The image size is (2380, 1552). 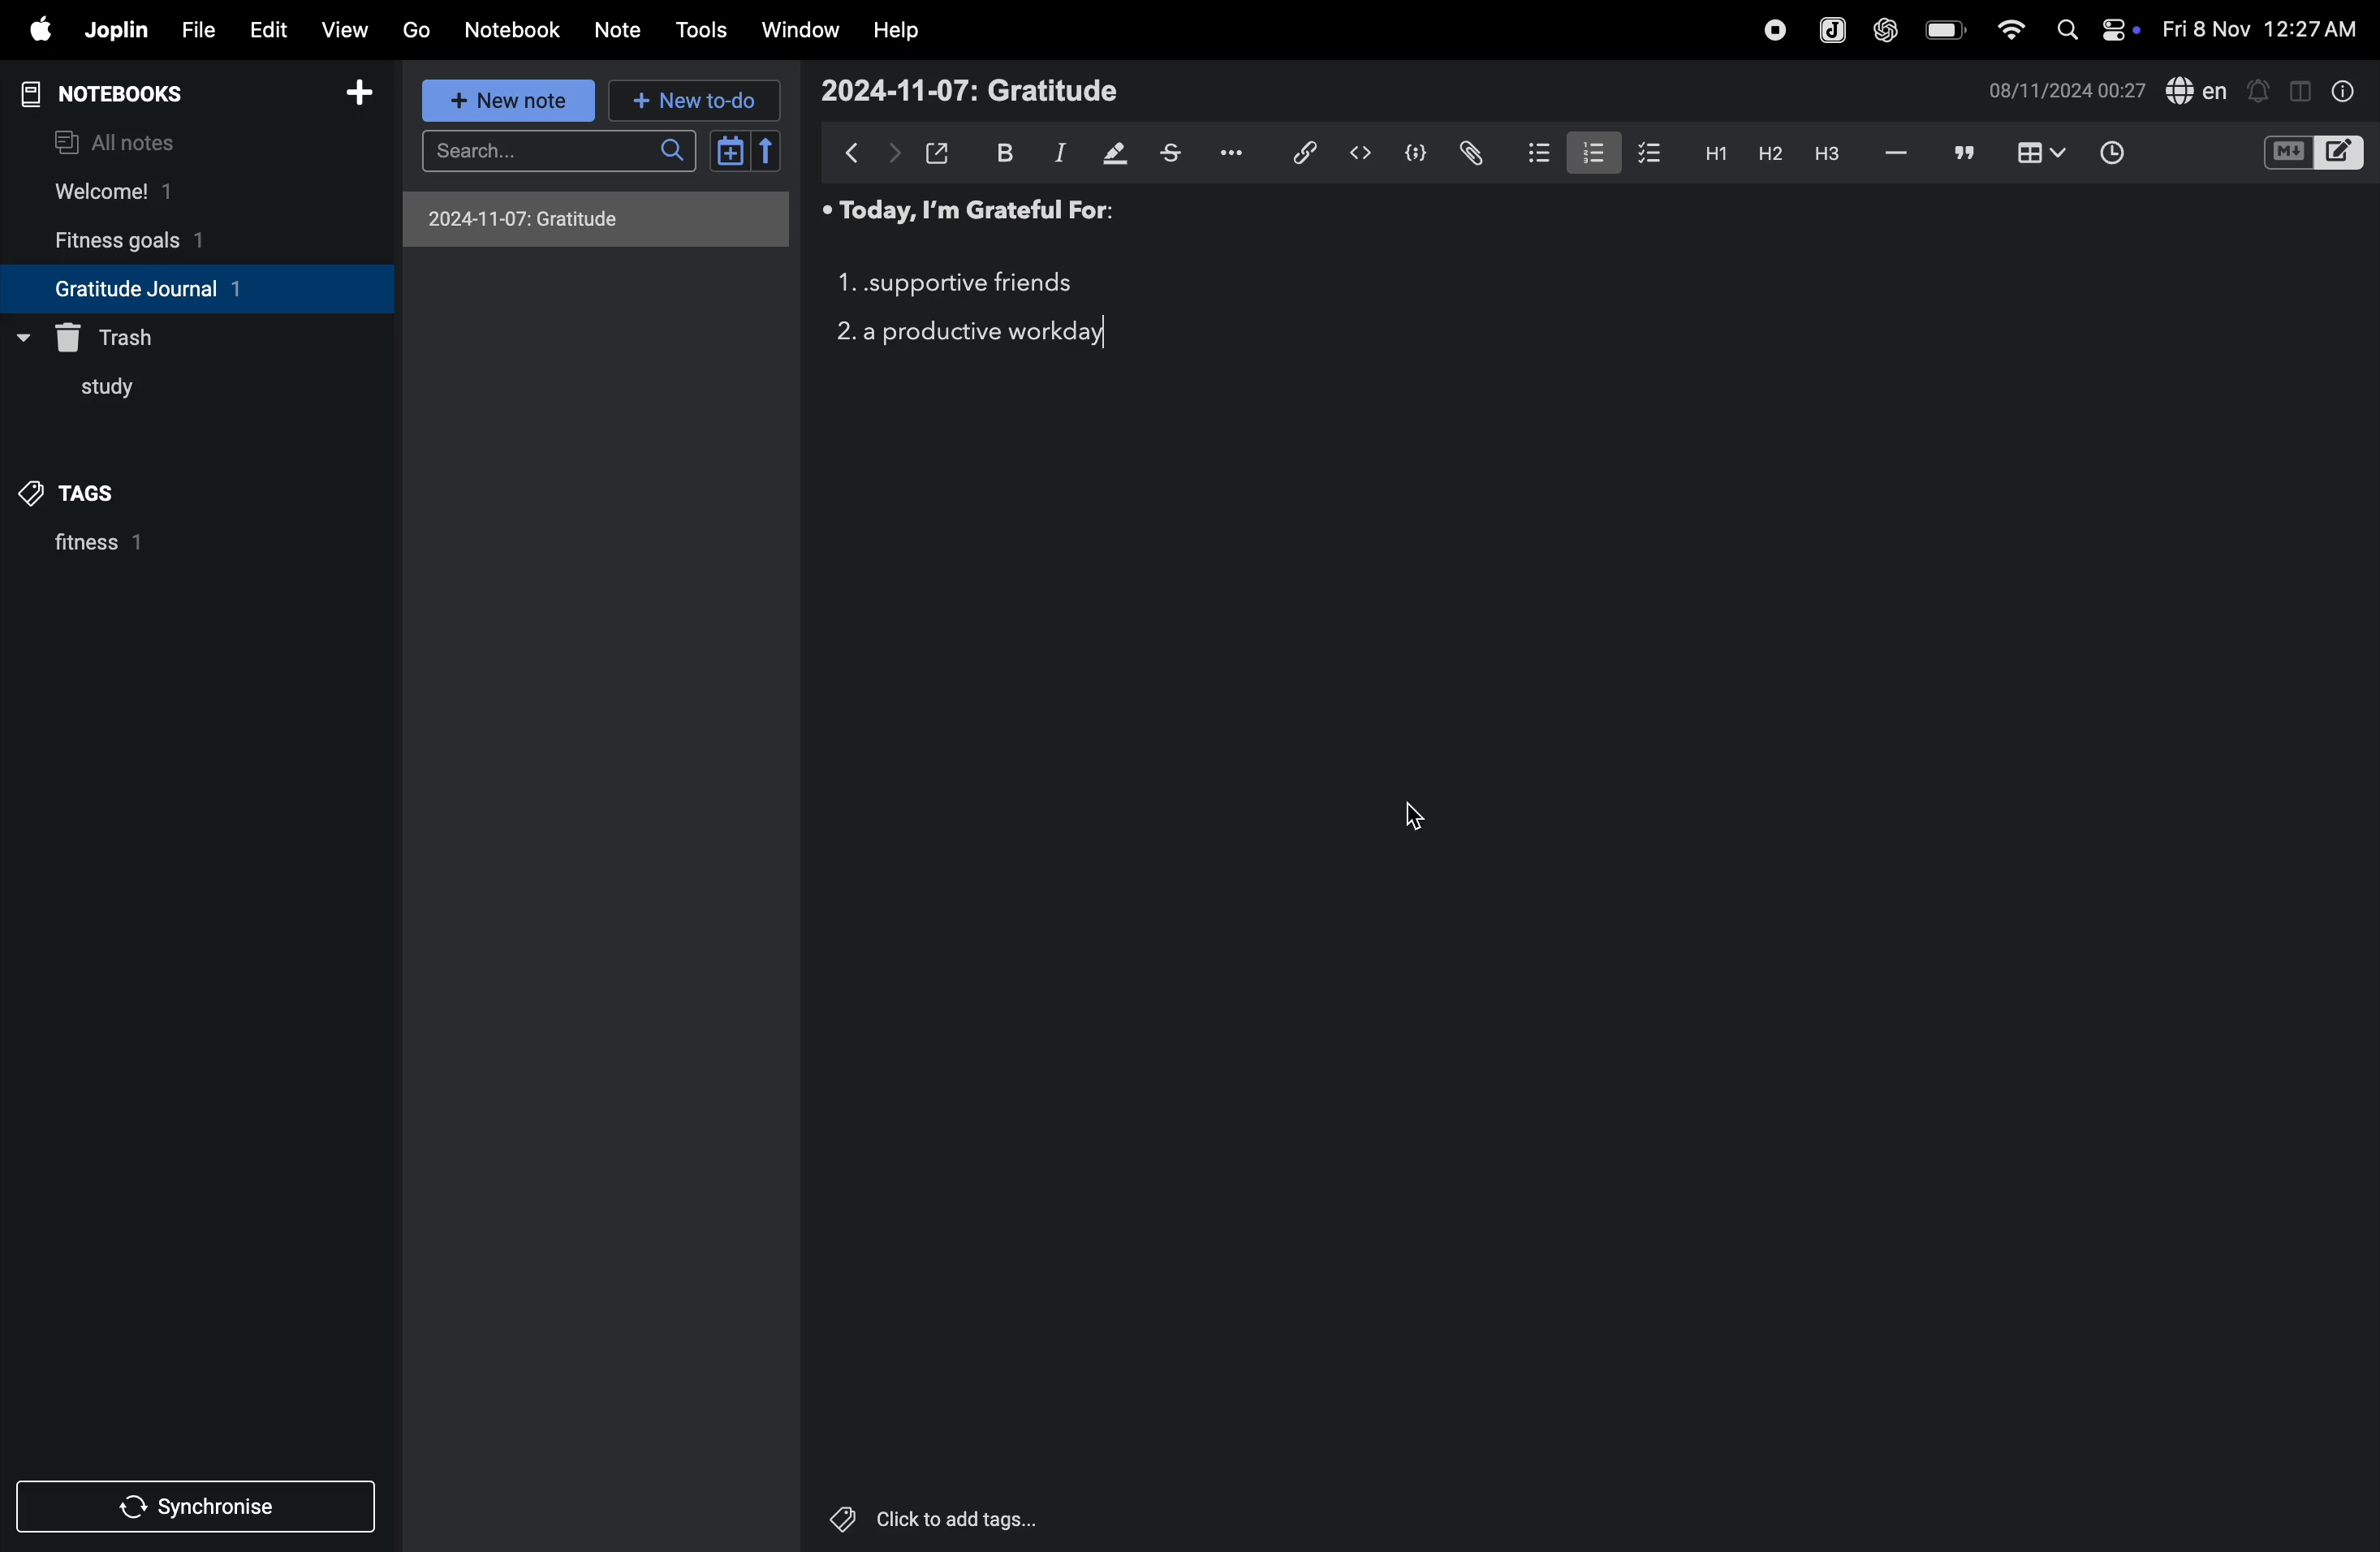 What do you see at coordinates (1357, 155) in the screenshot?
I see `inline code` at bounding box center [1357, 155].